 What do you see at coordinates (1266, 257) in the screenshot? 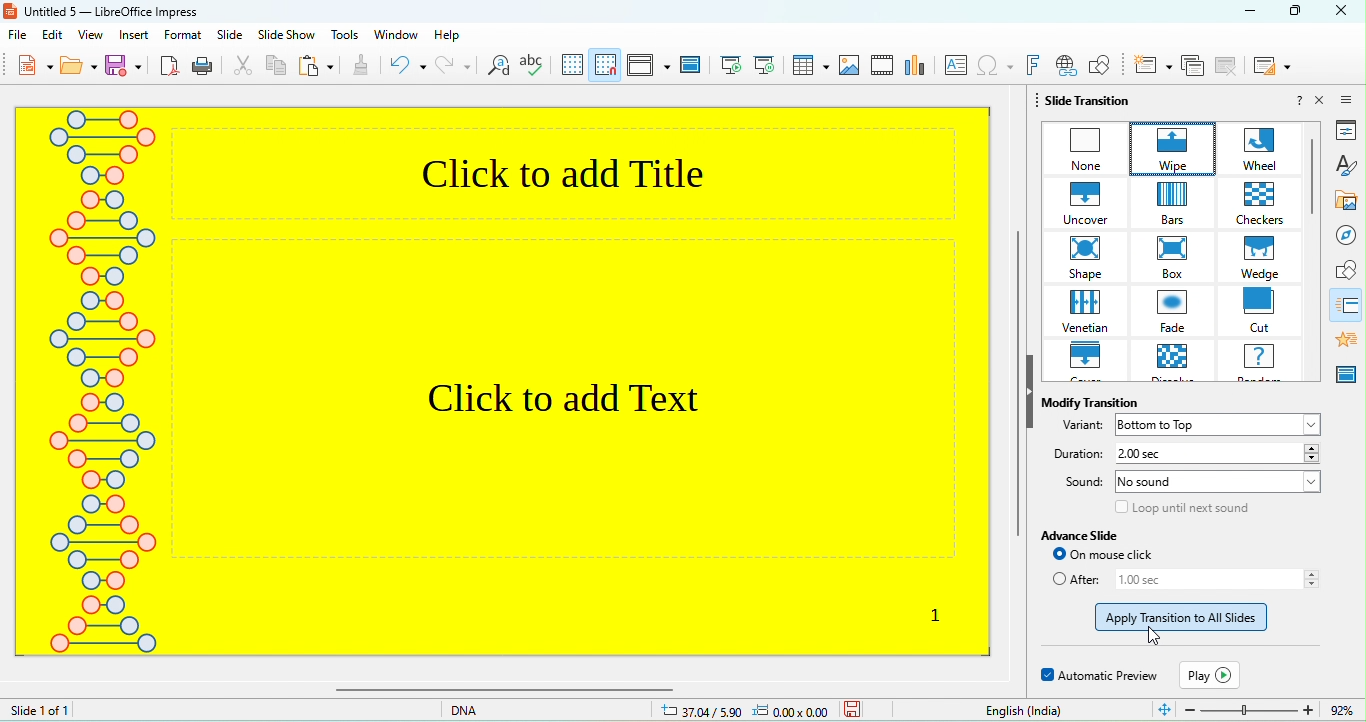
I see `wedge` at bounding box center [1266, 257].